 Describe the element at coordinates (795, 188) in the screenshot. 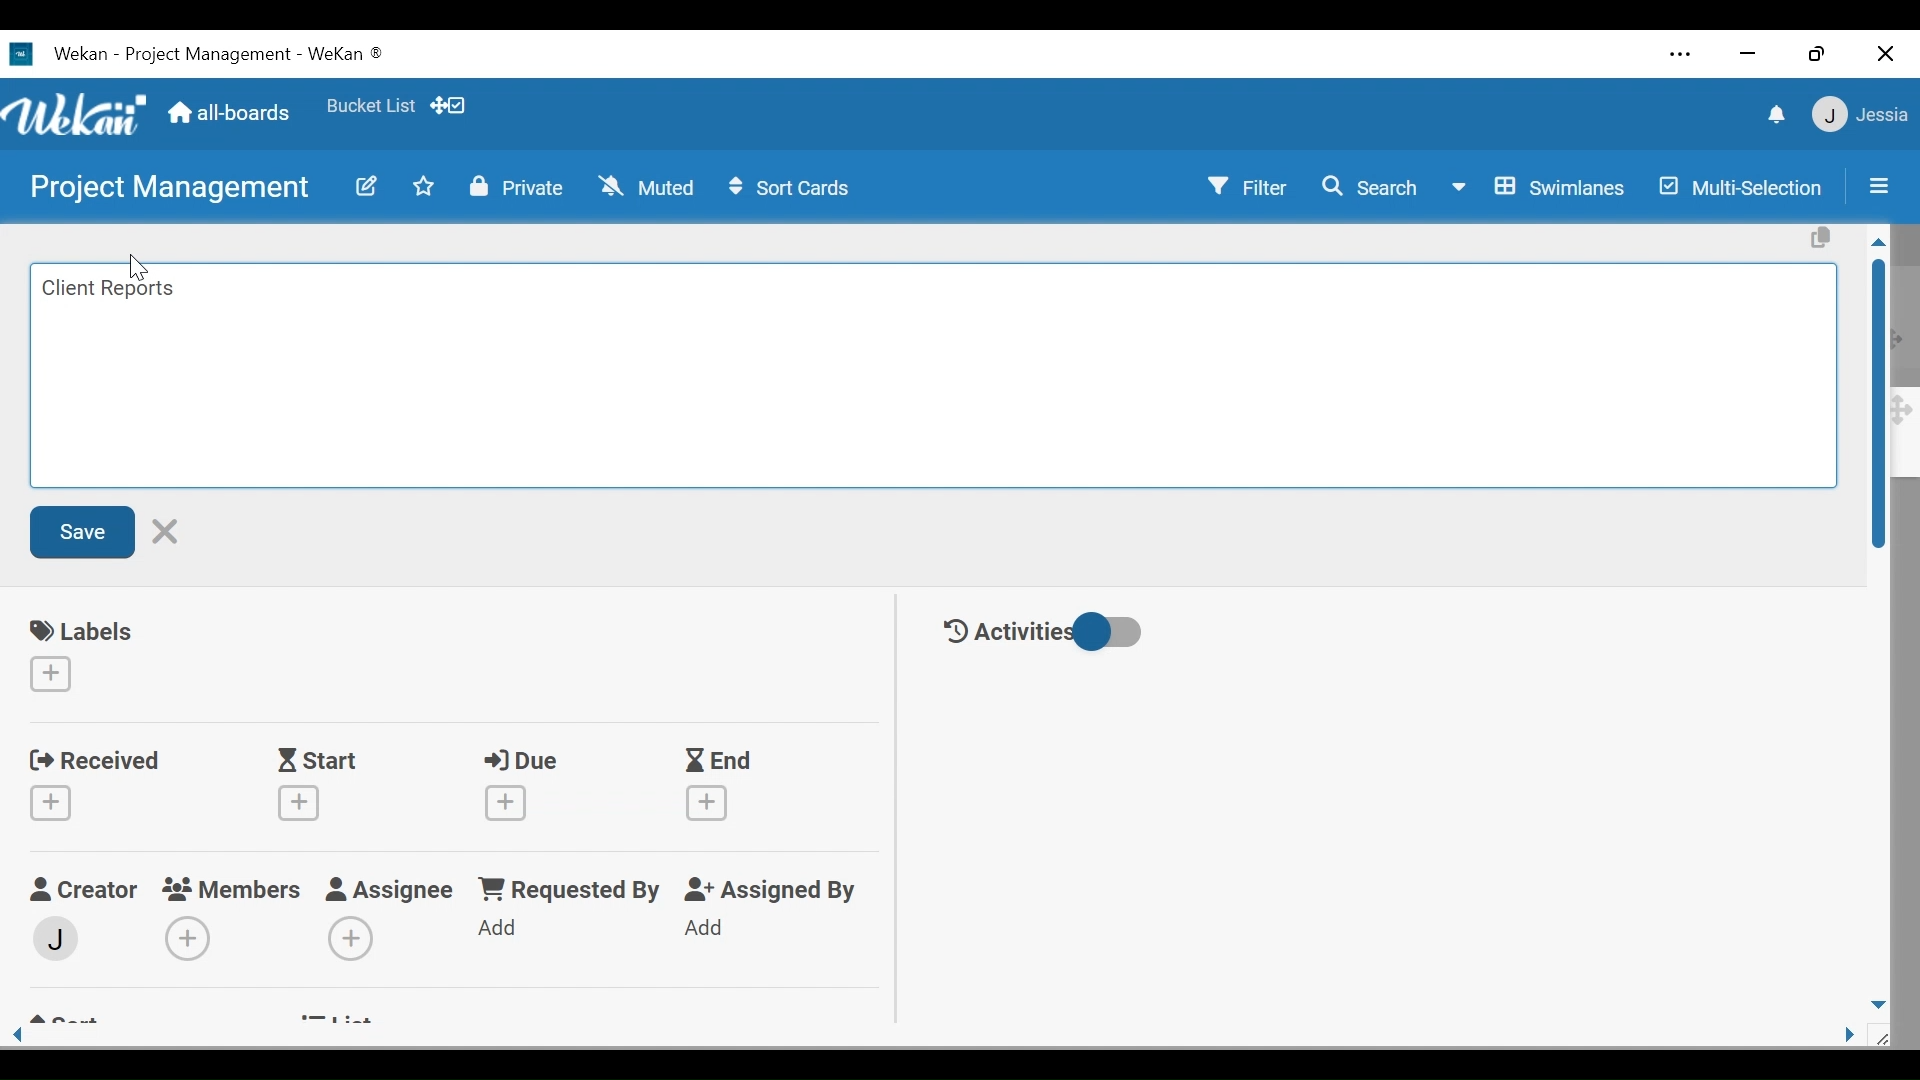

I see `Sort Cards` at that location.